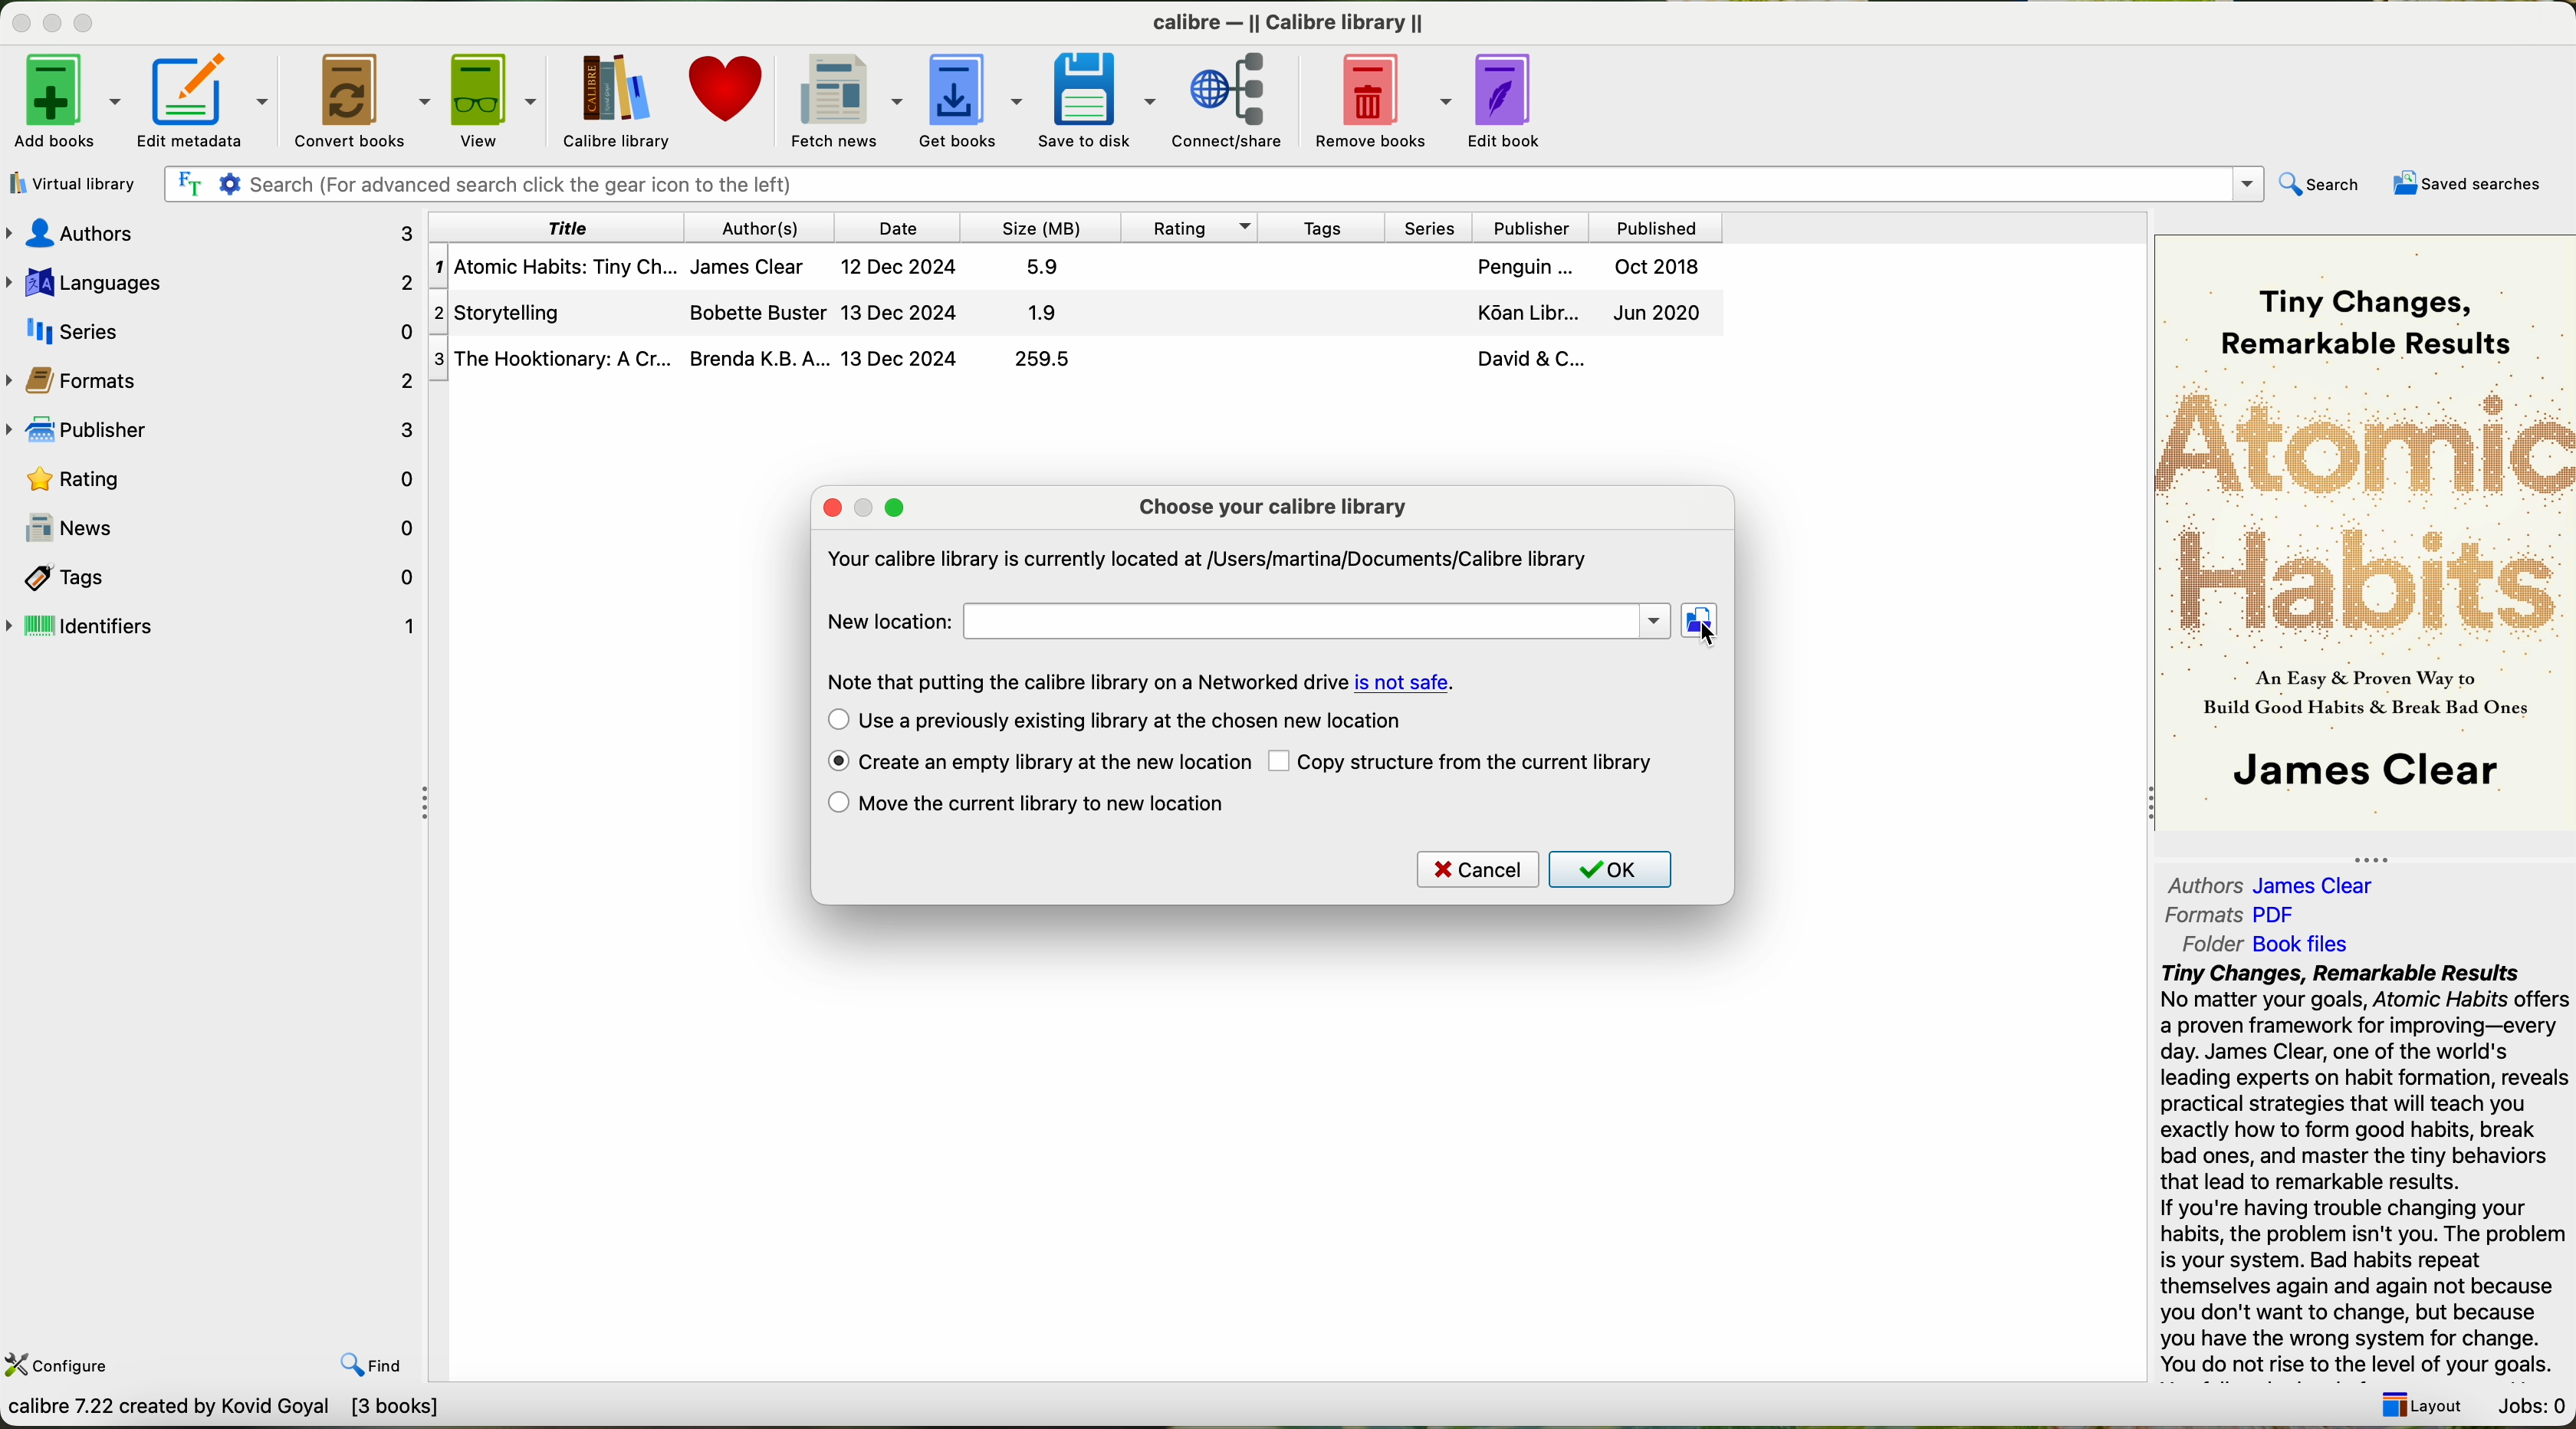 This screenshot has width=2576, height=1429. Describe the element at coordinates (61, 1363) in the screenshot. I see `configure` at that location.